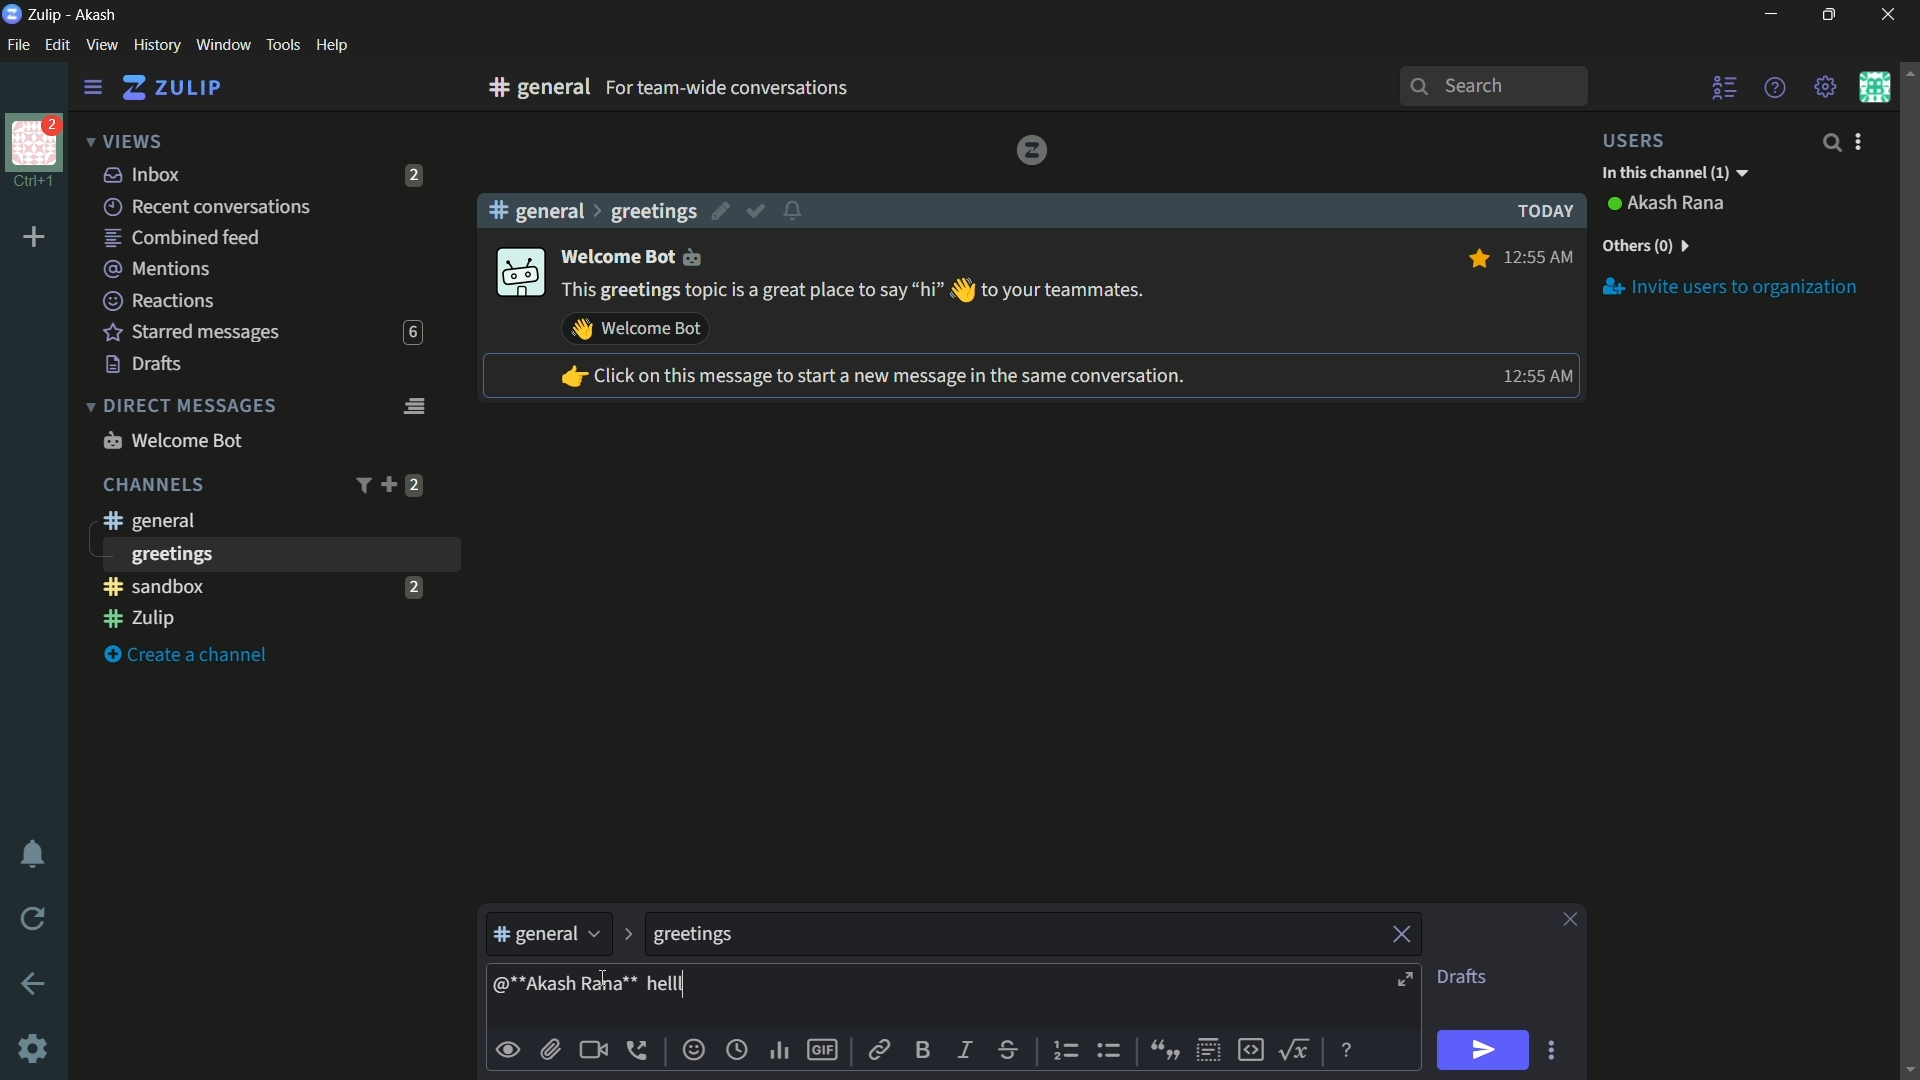 This screenshot has width=1920, height=1080. I want to click on Zulip, so click(47, 14).